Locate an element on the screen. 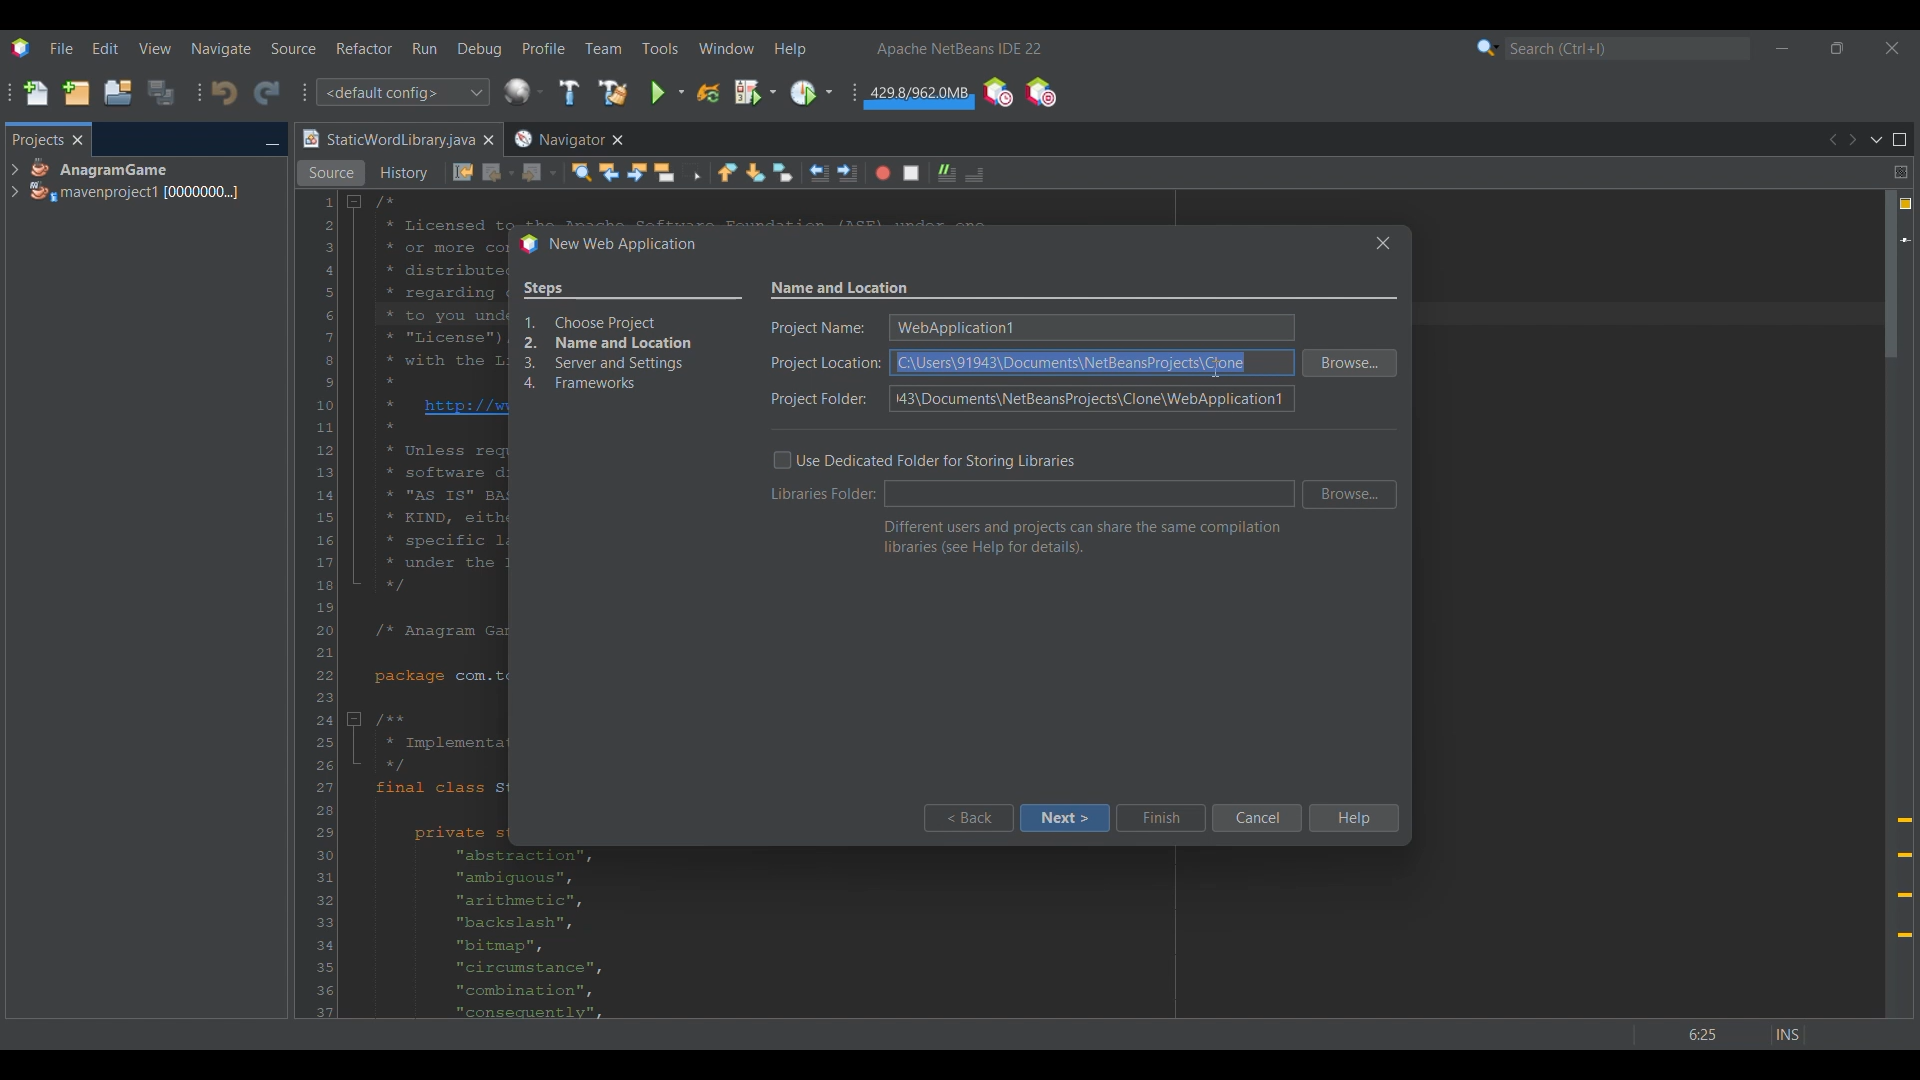 The image size is (1920, 1080). Text box for each respective detail is located at coordinates (1089, 364).